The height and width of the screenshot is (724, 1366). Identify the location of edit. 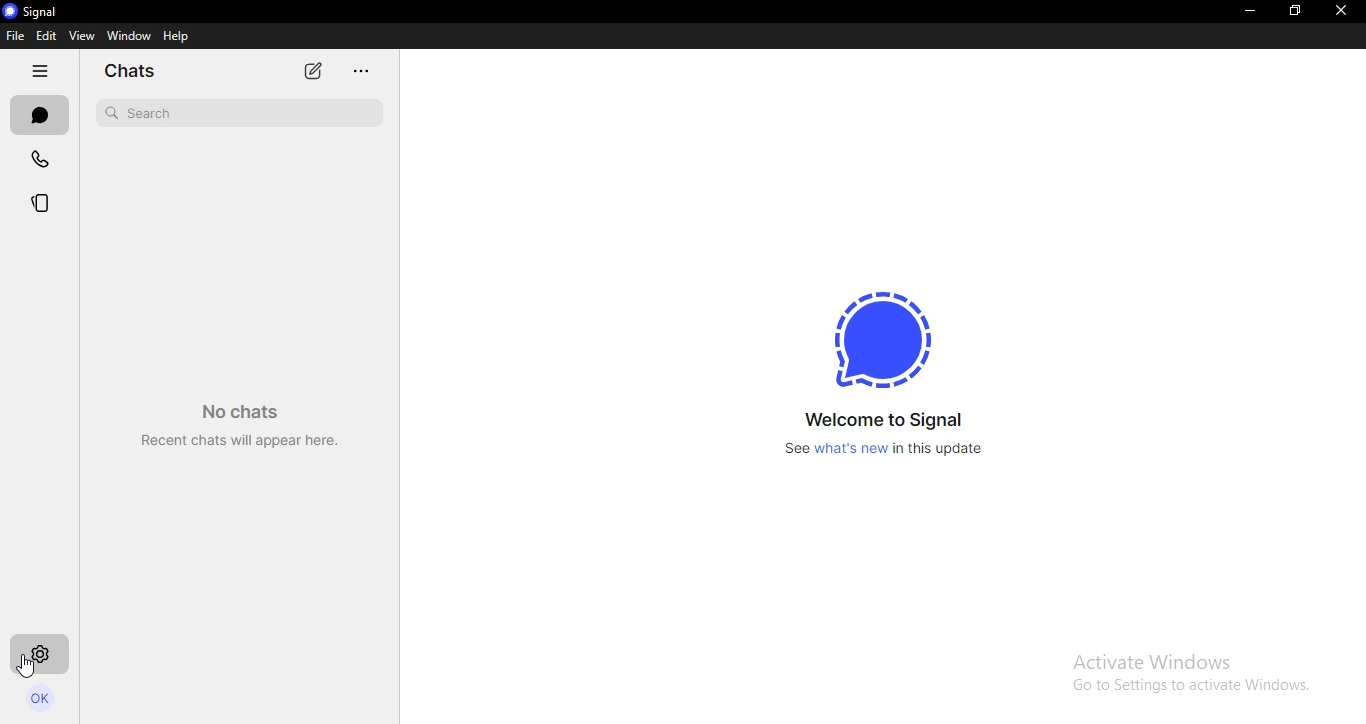
(46, 36).